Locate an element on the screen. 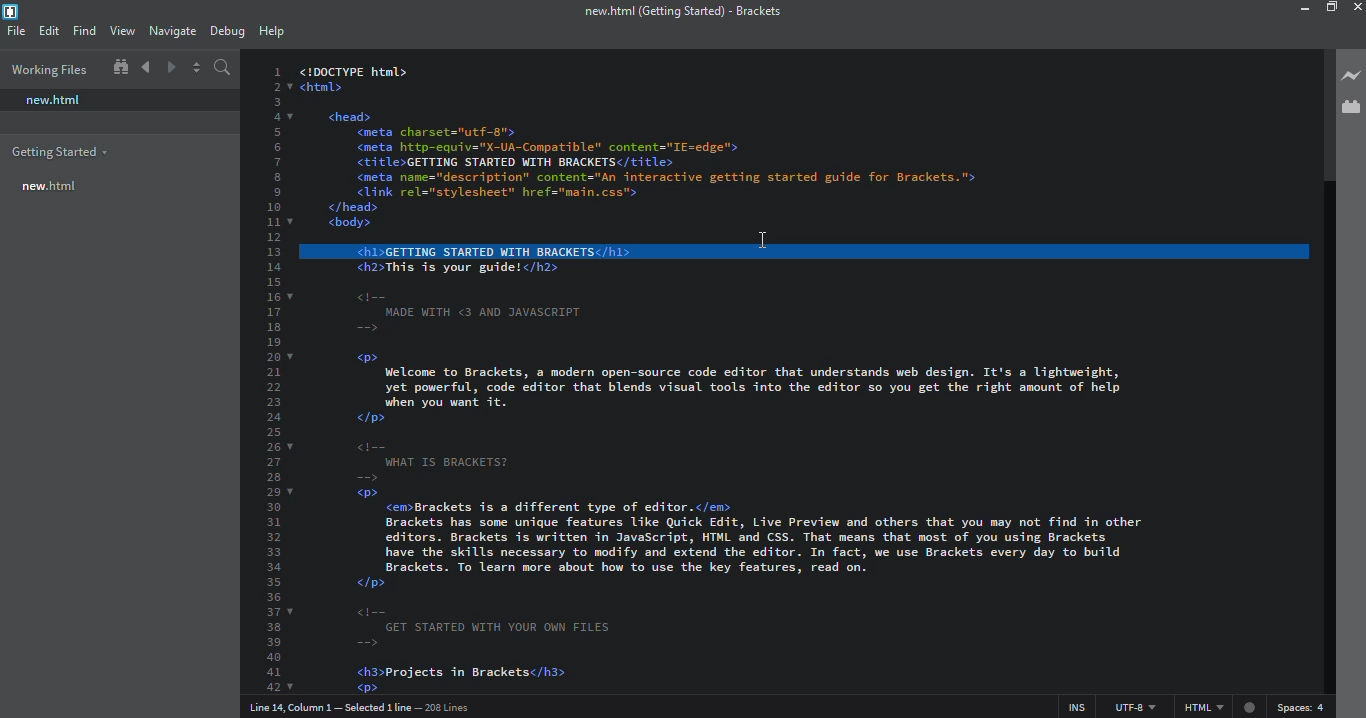 The height and width of the screenshot is (718, 1366). live preview is located at coordinates (1351, 75).